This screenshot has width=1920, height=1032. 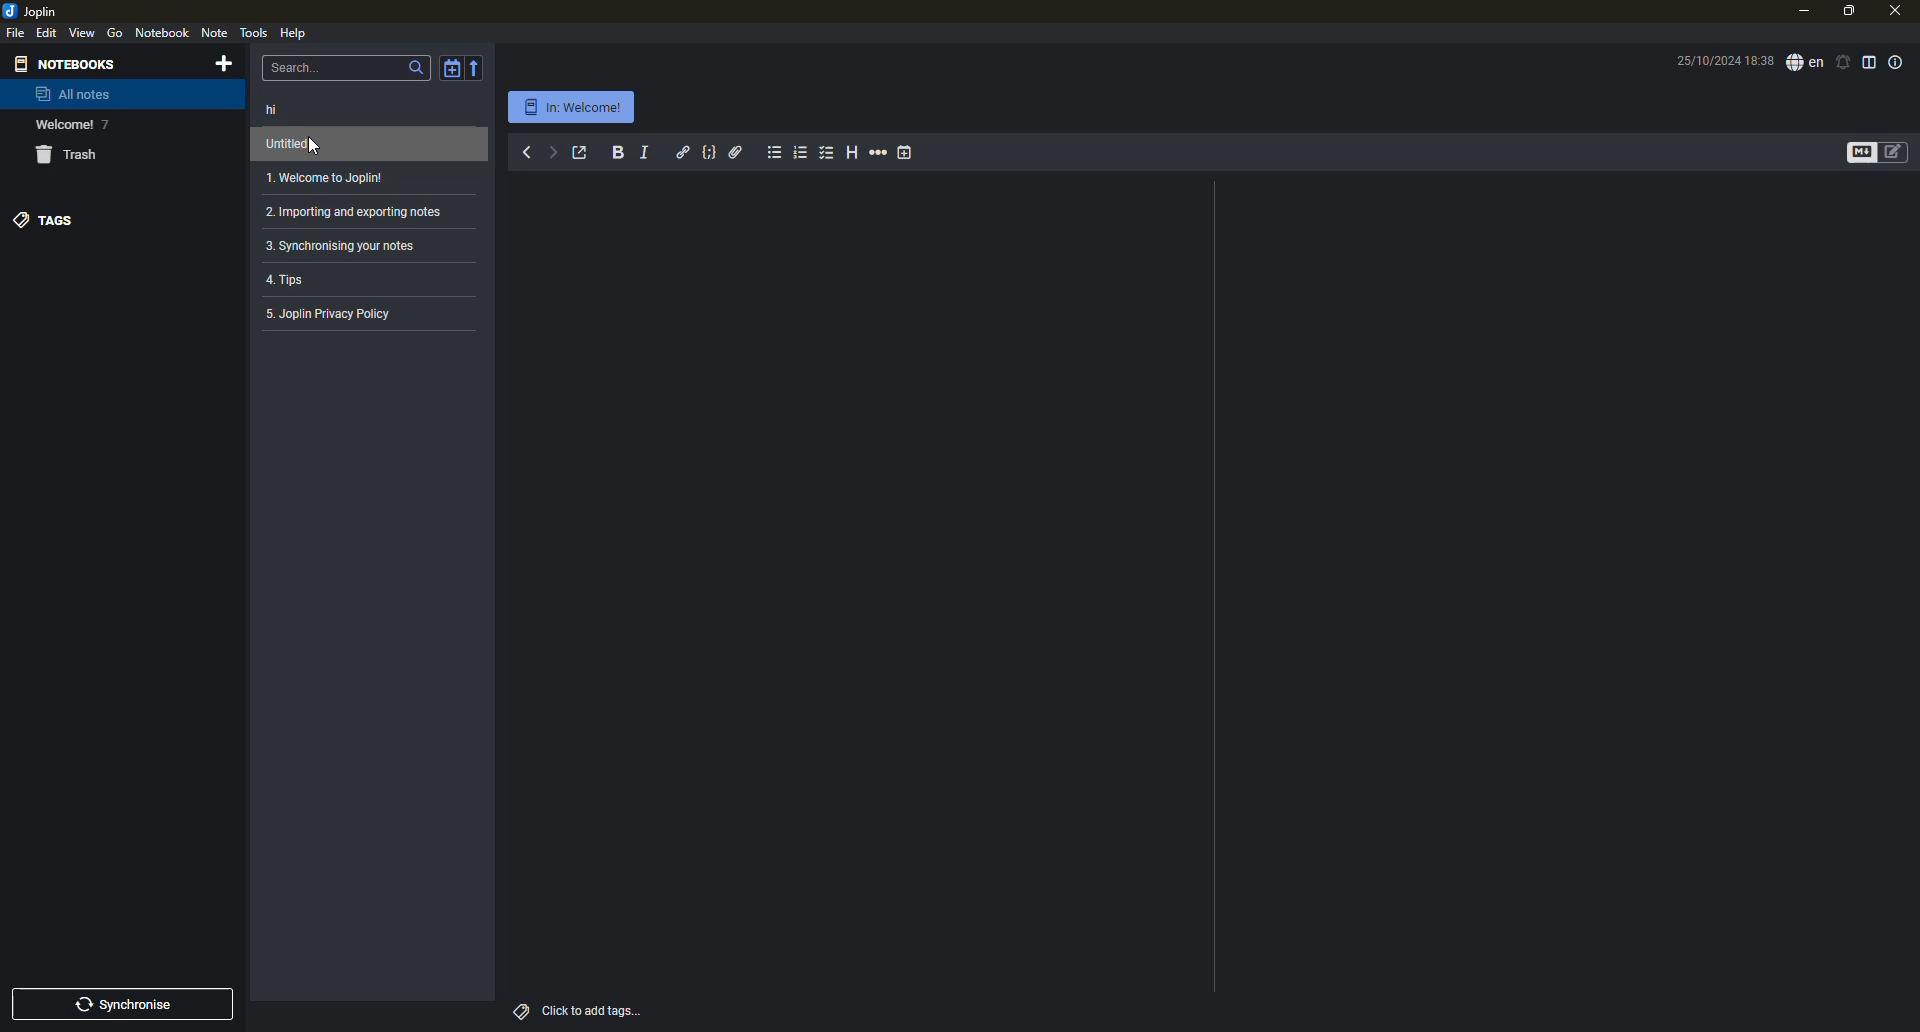 What do you see at coordinates (63, 125) in the screenshot?
I see `Welcome!` at bounding box center [63, 125].